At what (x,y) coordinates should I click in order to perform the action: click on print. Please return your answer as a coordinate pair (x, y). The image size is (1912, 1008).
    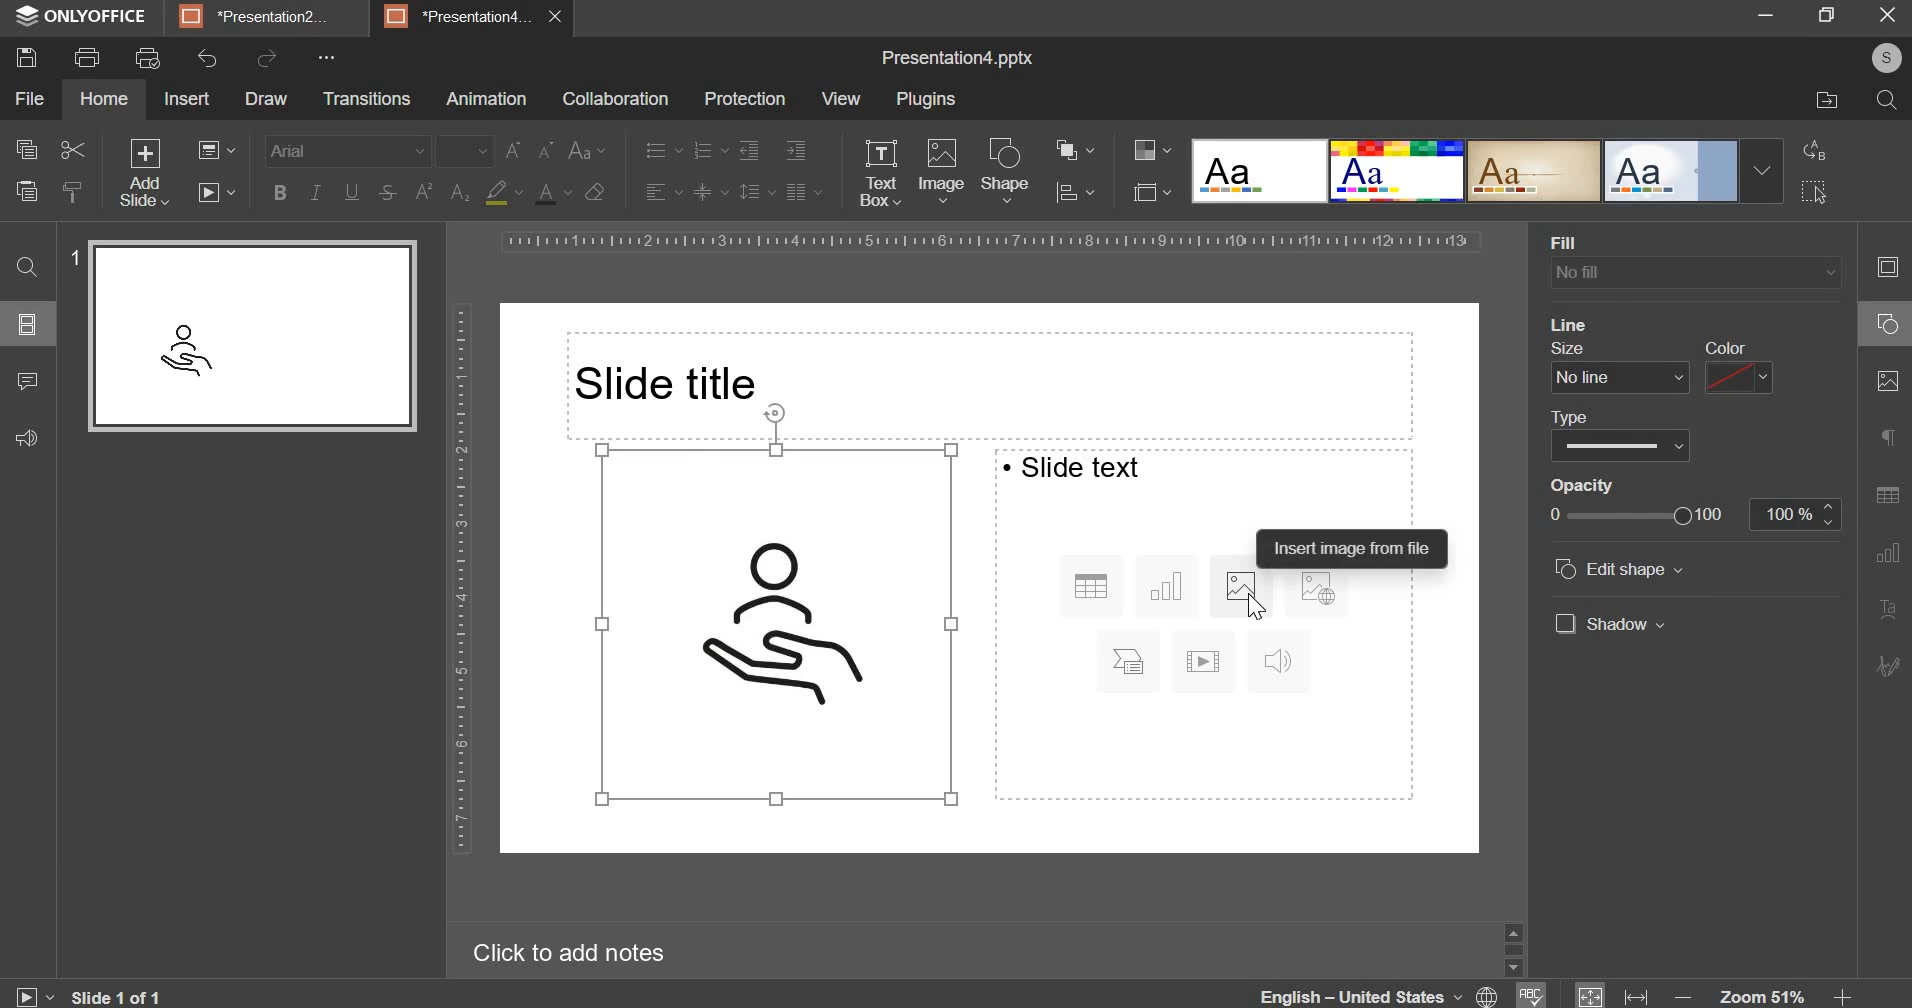
    Looking at the image, I should click on (85, 58).